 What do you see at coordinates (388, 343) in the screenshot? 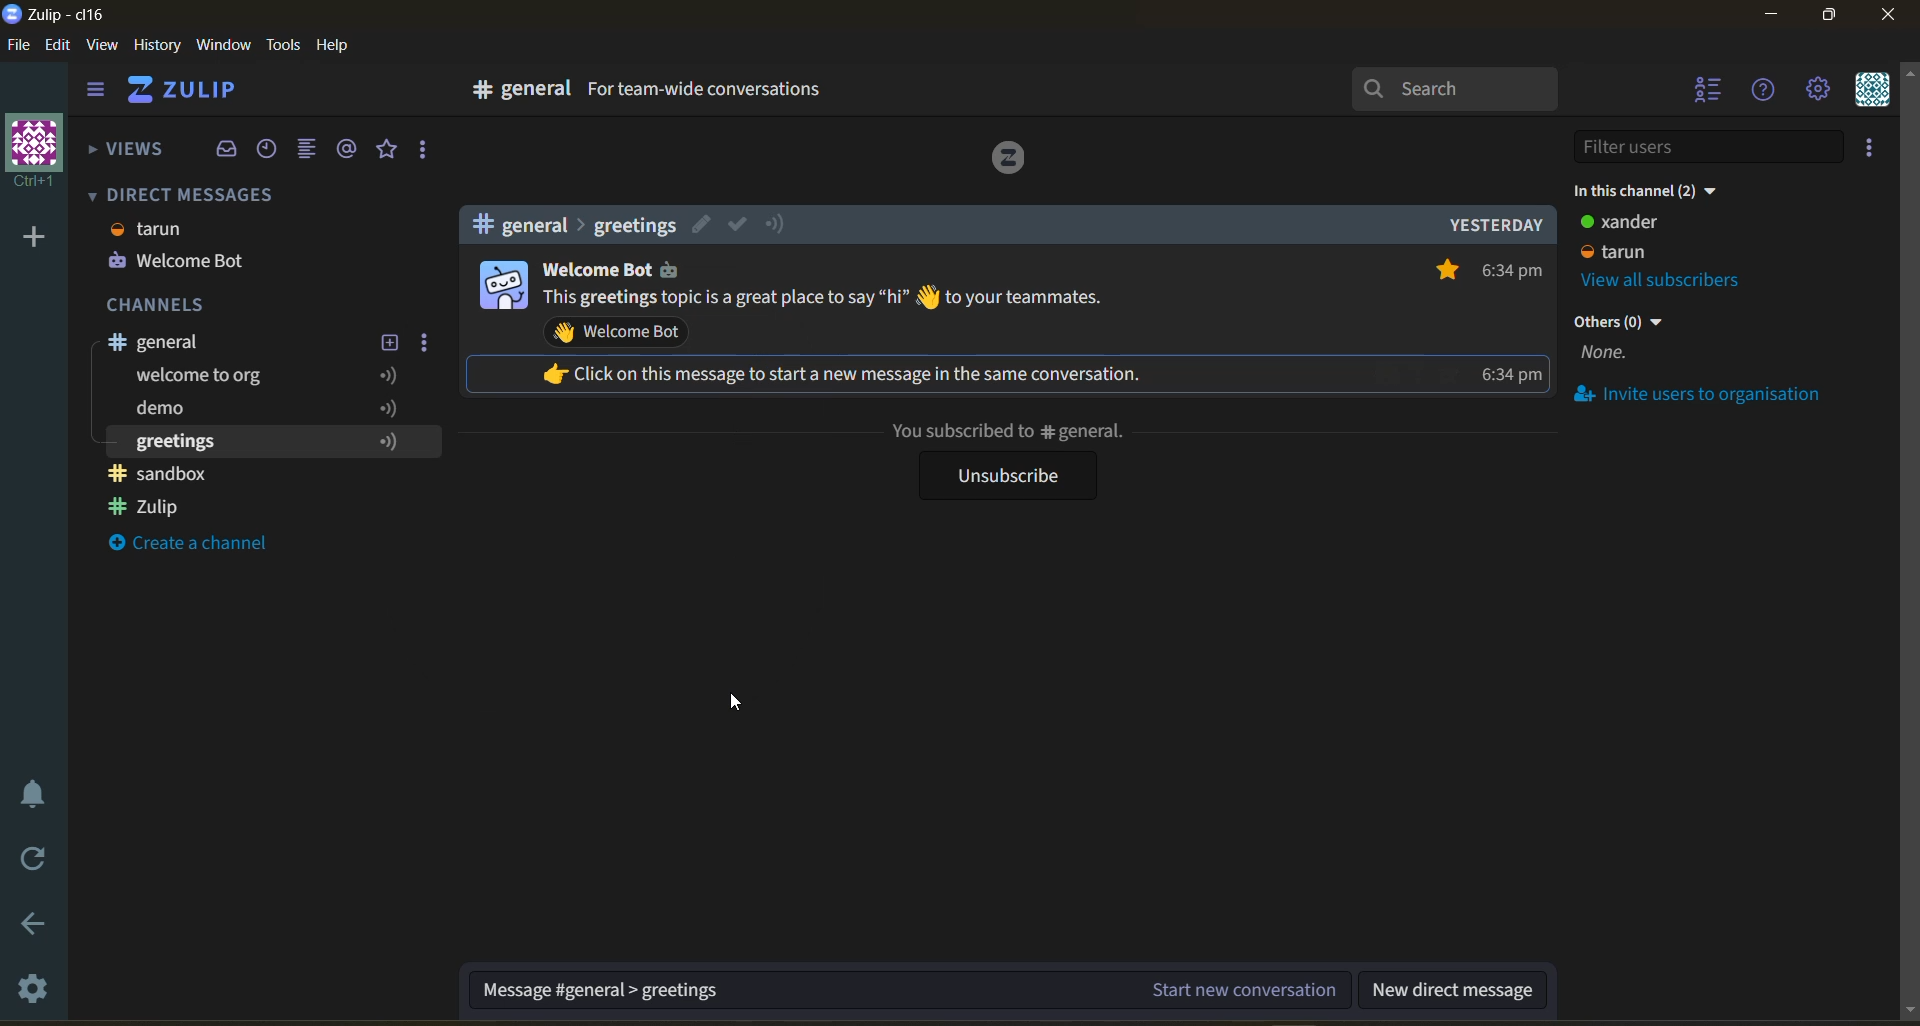
I see `new topic` at bounding box center [388, 343].